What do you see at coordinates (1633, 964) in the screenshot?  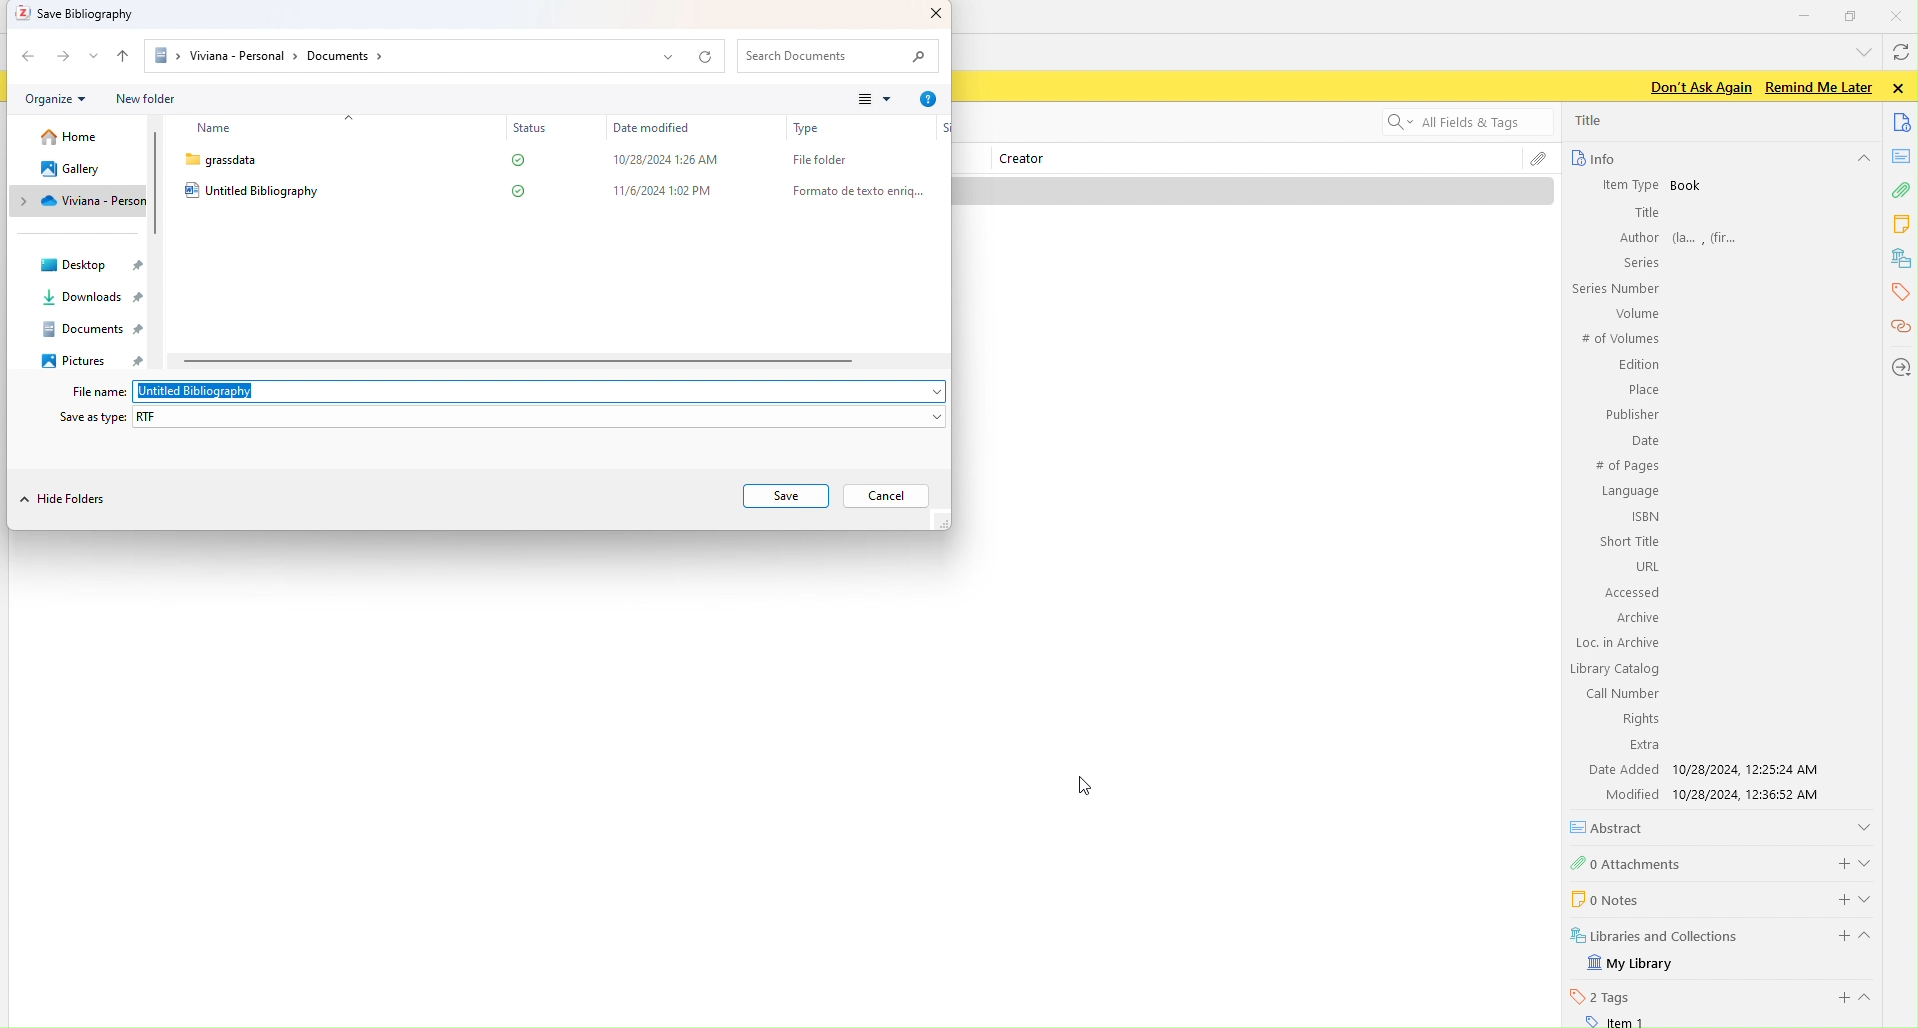 I see `My Library` at bounding box center [1633, 964].